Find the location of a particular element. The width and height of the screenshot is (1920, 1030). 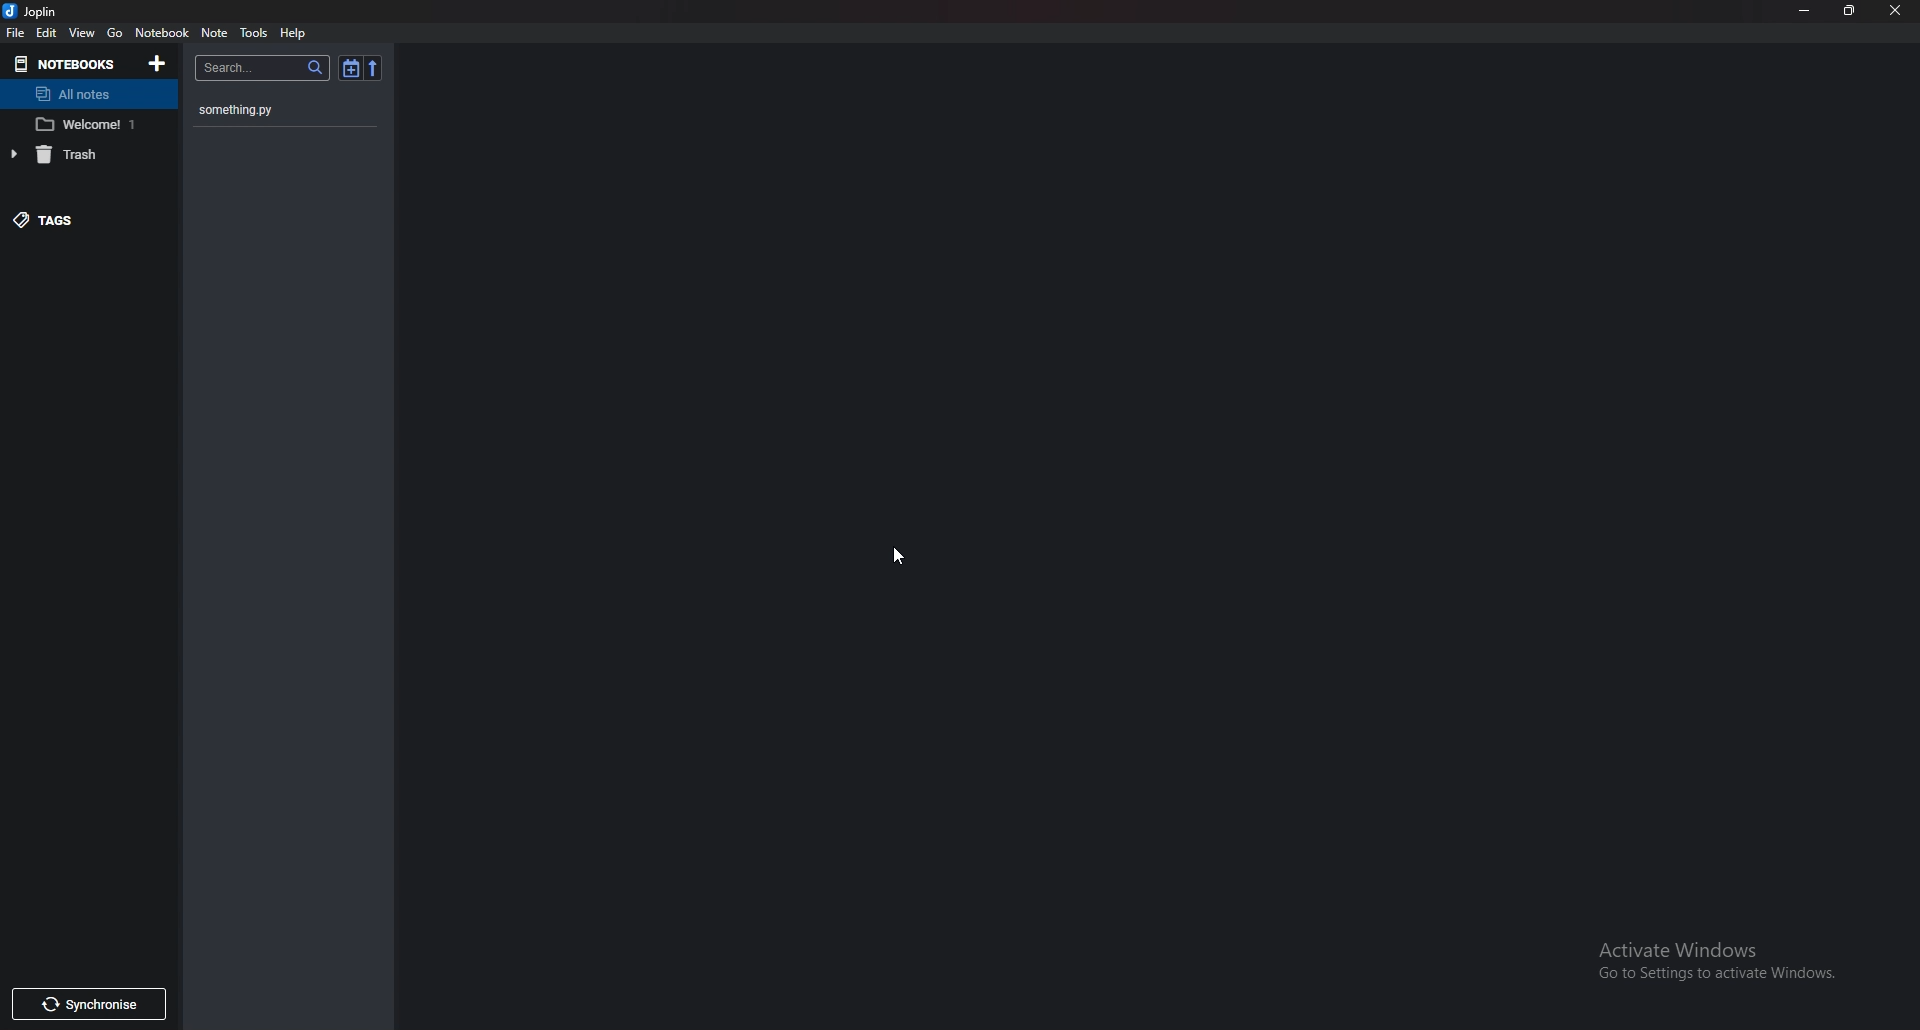

close is located at coordinates (1892, 10).